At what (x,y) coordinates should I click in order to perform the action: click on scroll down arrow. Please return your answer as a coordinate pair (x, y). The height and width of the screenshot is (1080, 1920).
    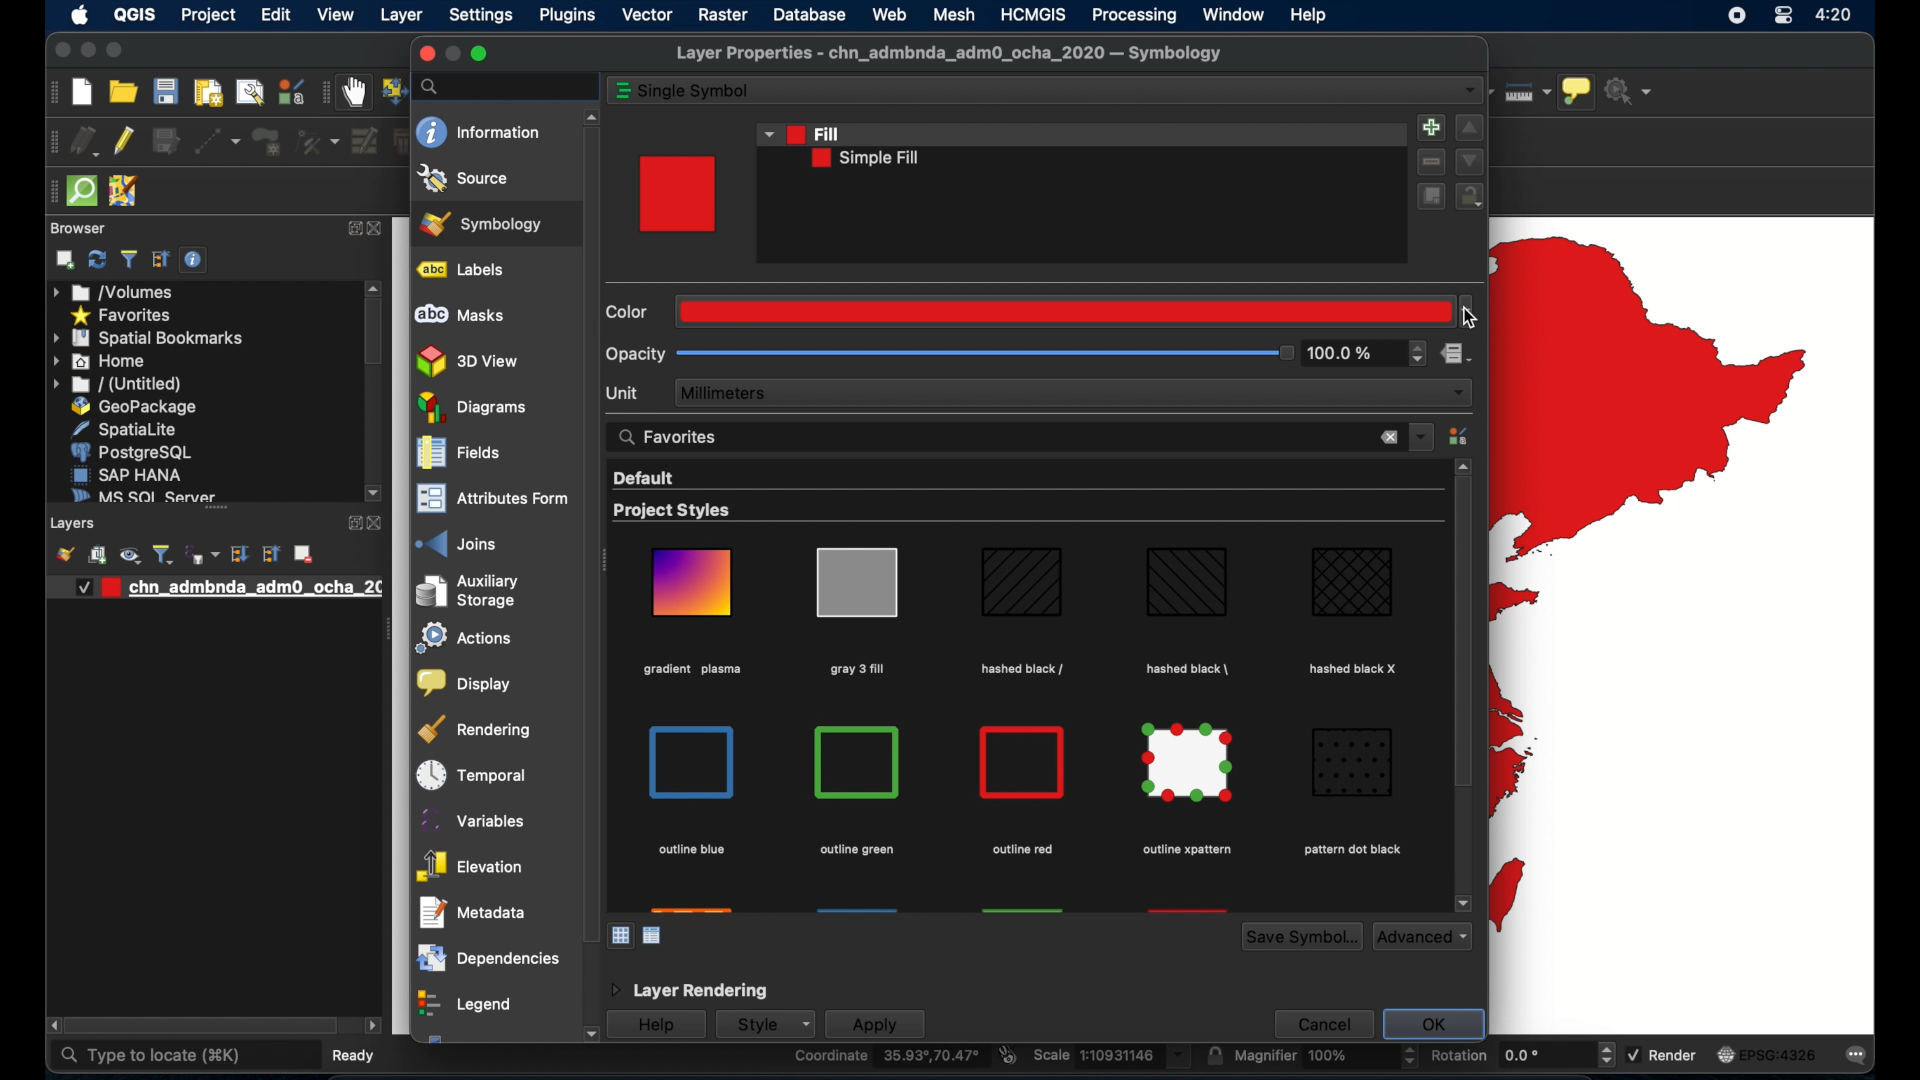
    Looking at the image, I should click on (375, 494).